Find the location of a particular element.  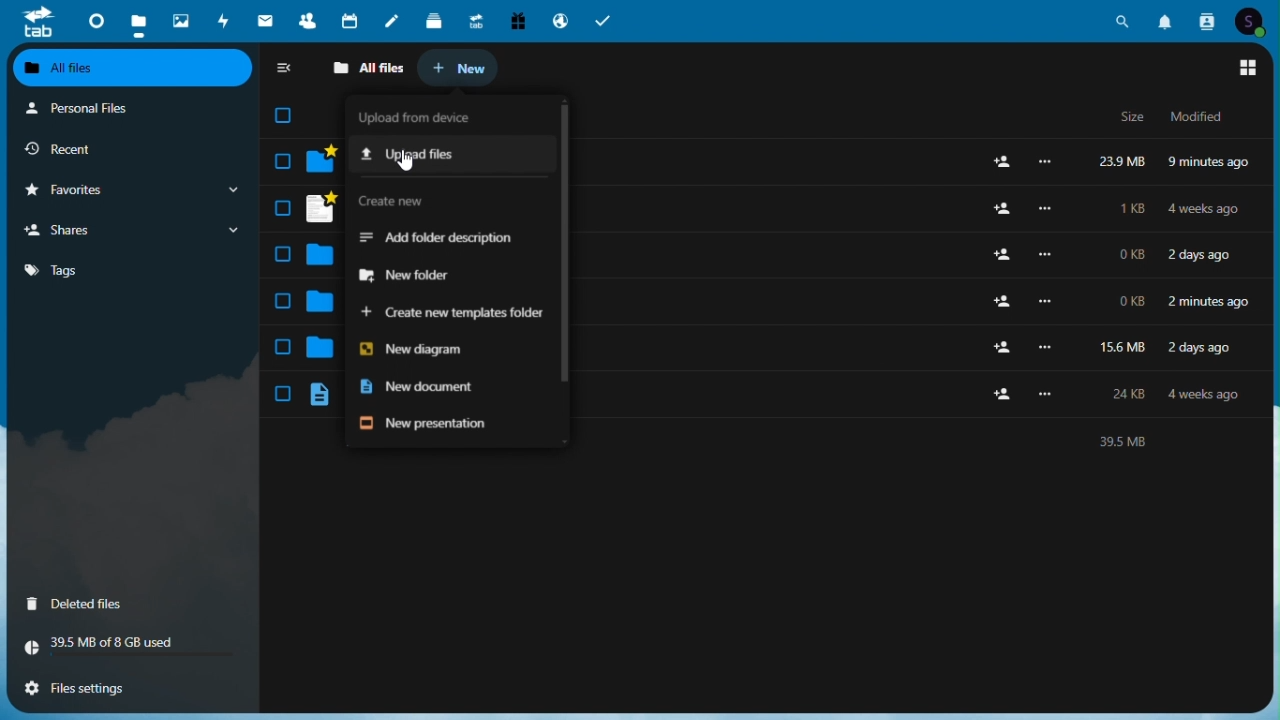

contacts is located at coordinates (306, 19).